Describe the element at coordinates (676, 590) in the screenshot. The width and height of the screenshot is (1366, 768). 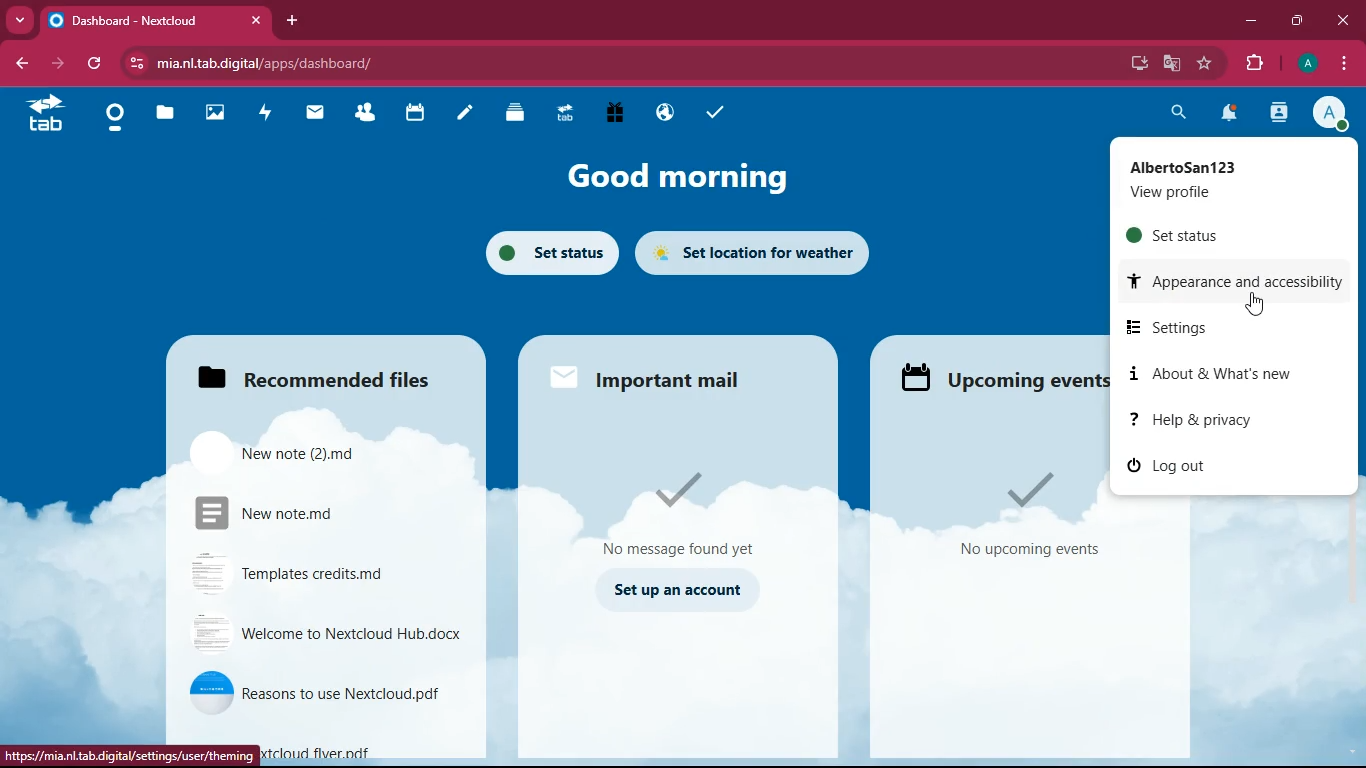
I see `set up an account` at that location.